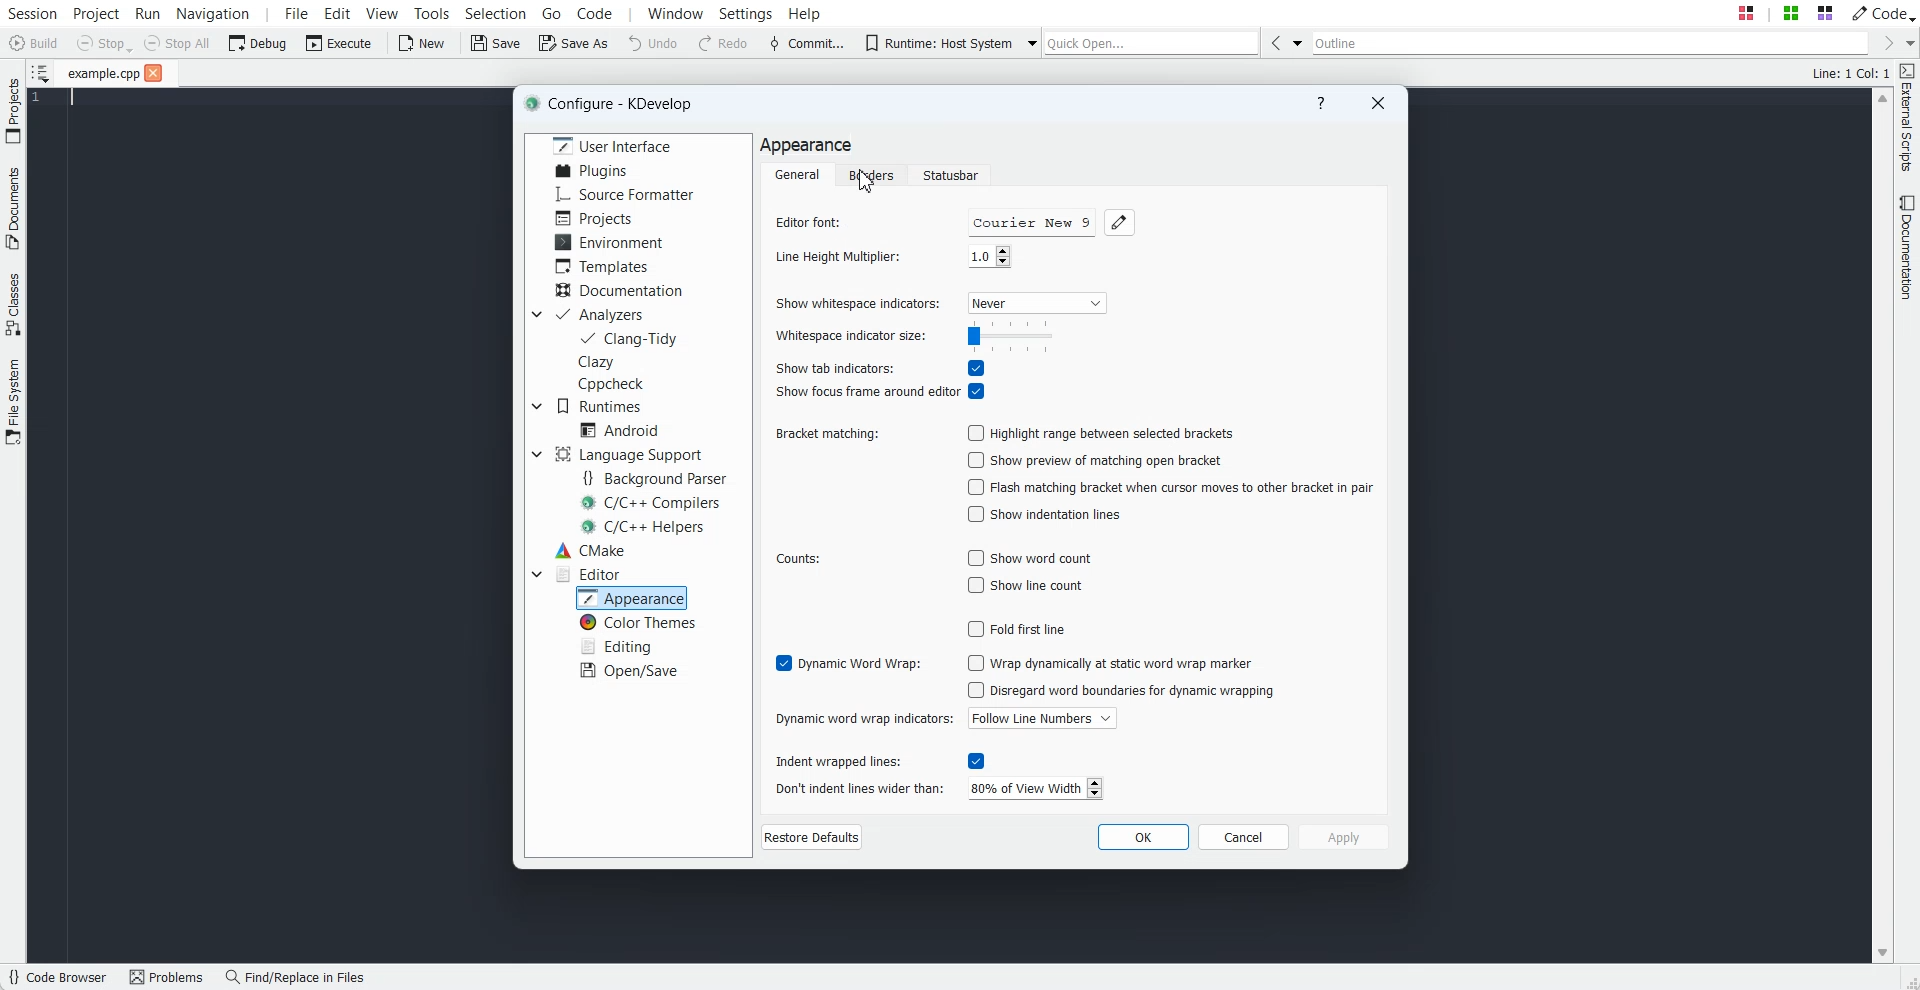 The image size is (1920, 990). Describe the element at coordinates (883, 370) in the screenshot. I see `Enable Show tab indicators ` at that location.